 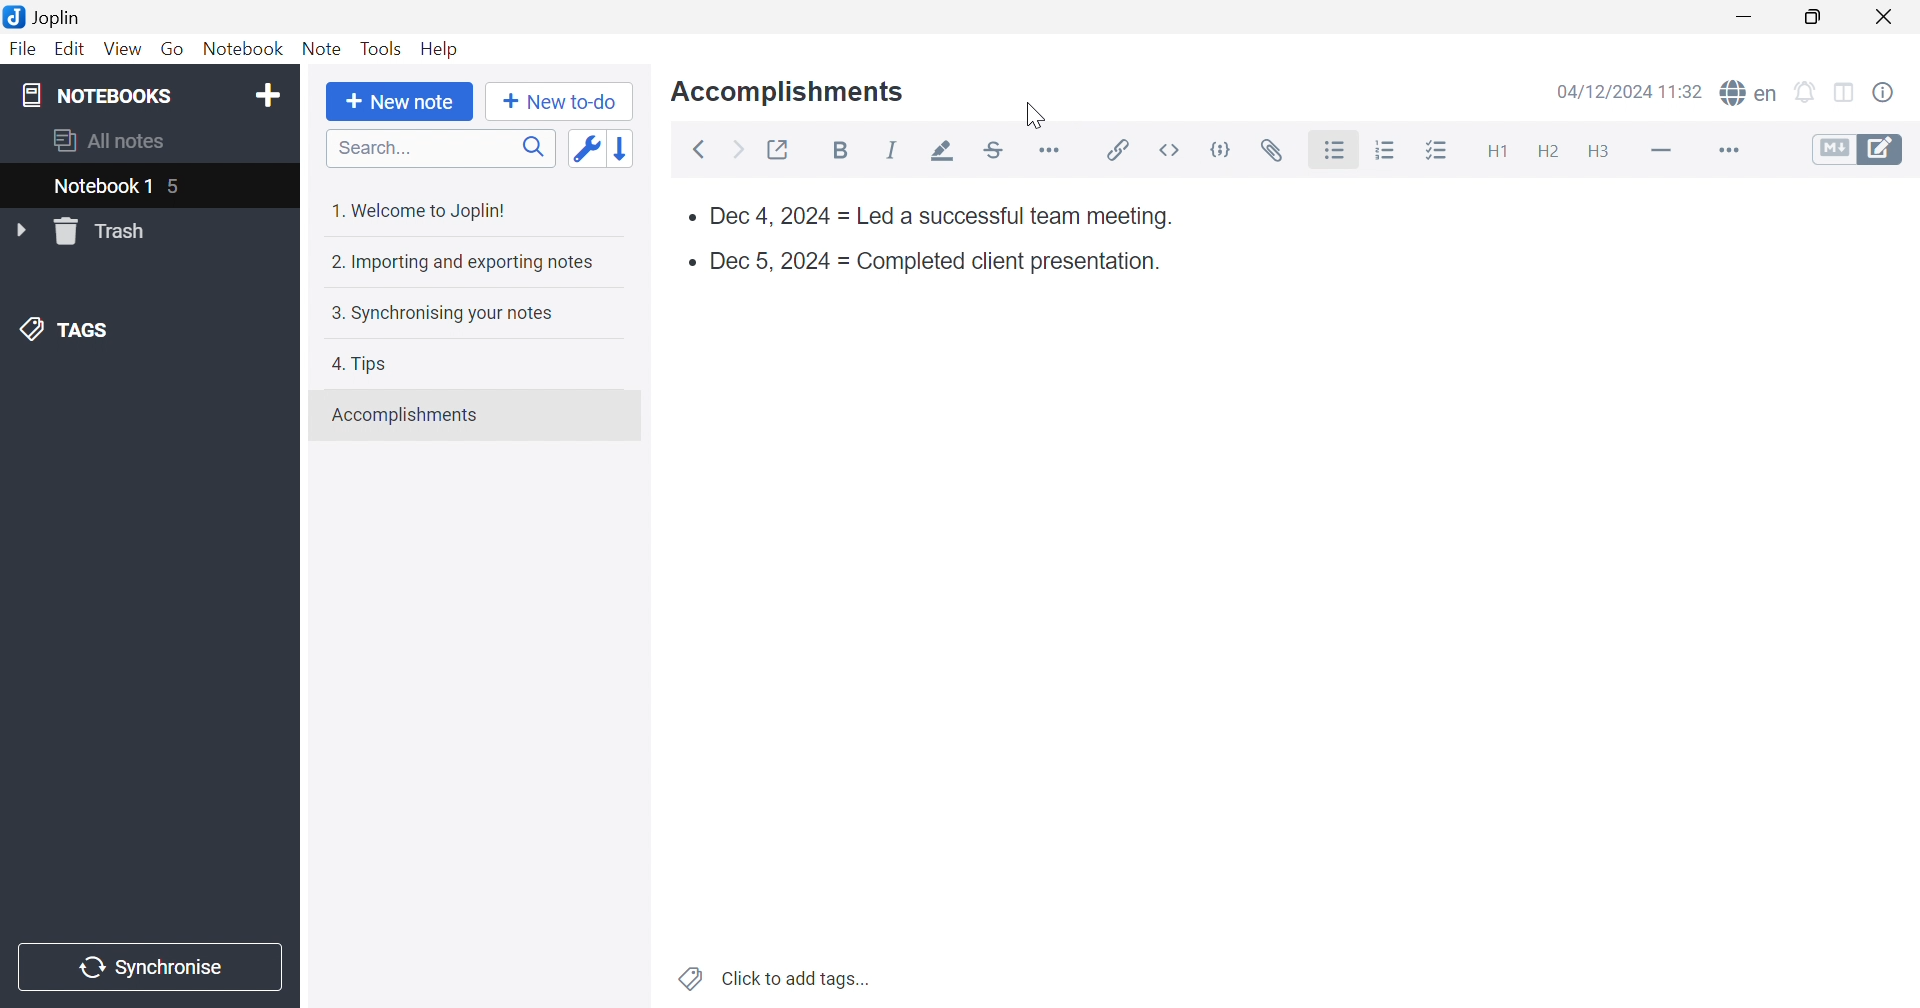 I want to click on TAGS, so click(x=58, y=328).